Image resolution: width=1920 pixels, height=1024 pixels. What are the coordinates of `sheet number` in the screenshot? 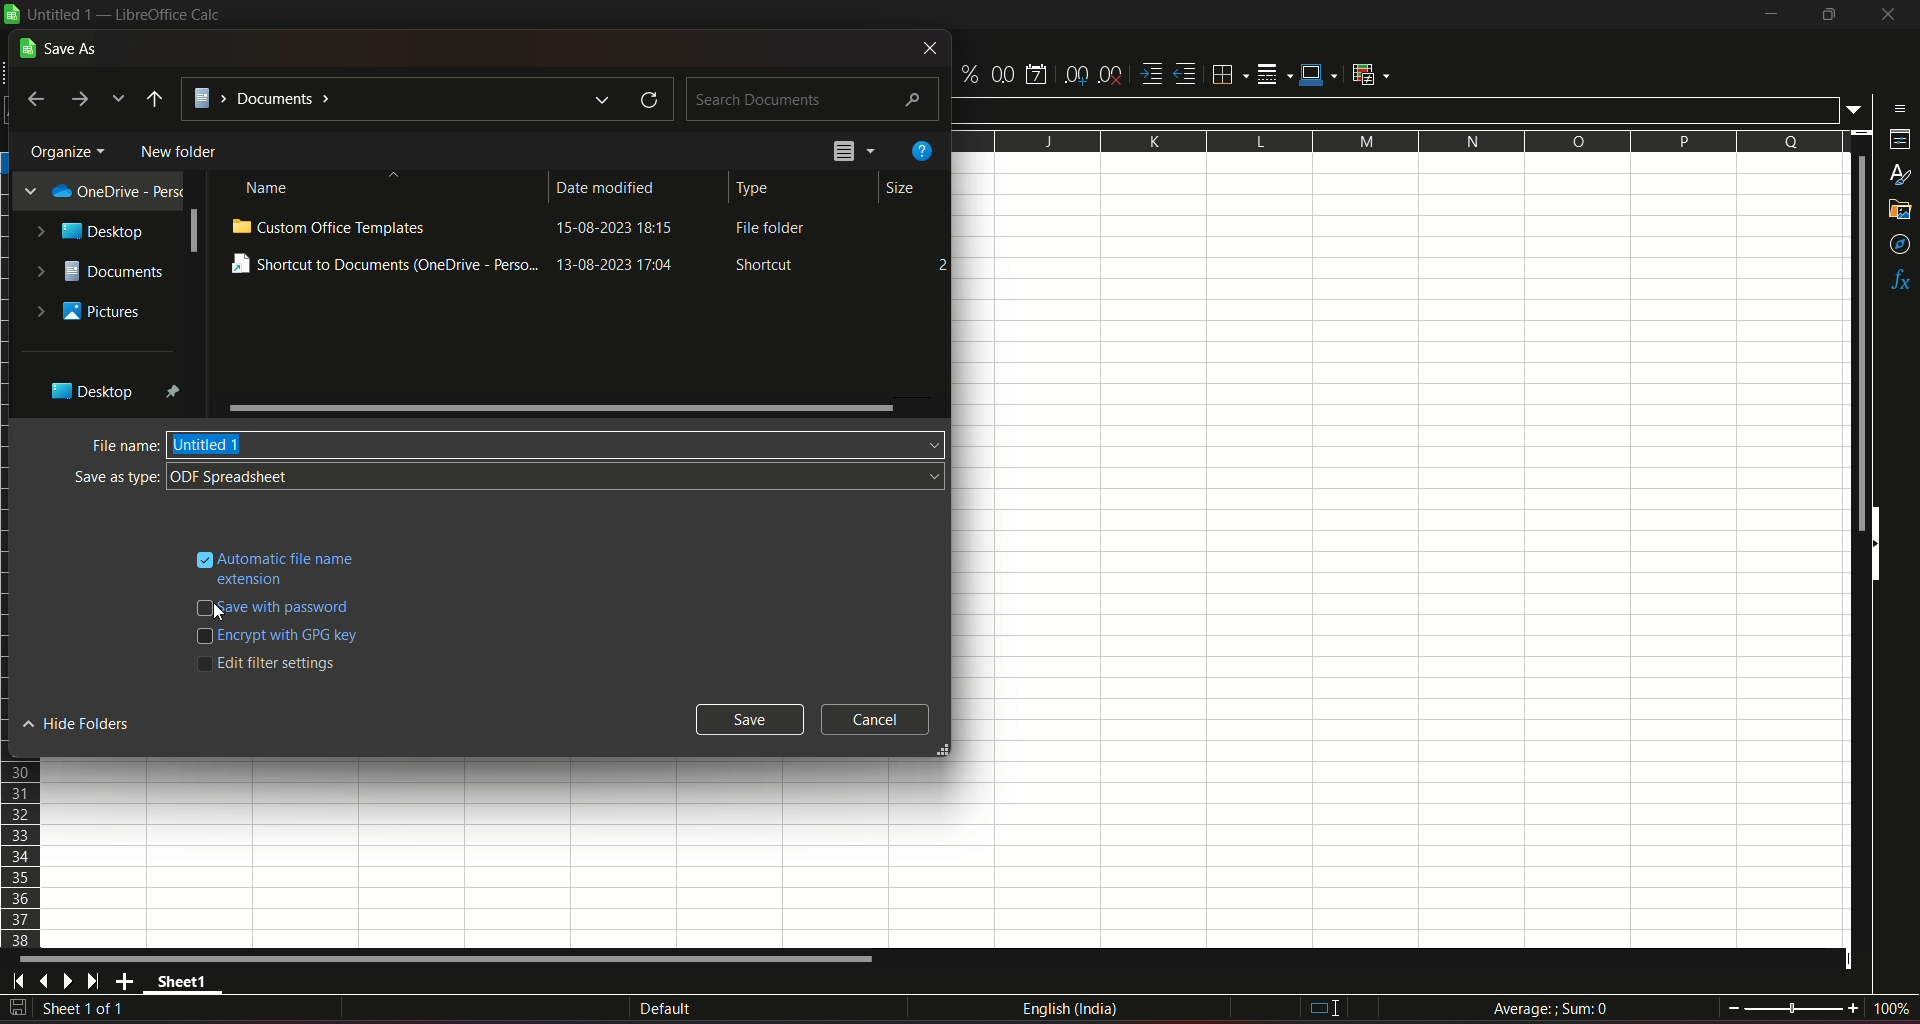 It's located at (94, 1010).